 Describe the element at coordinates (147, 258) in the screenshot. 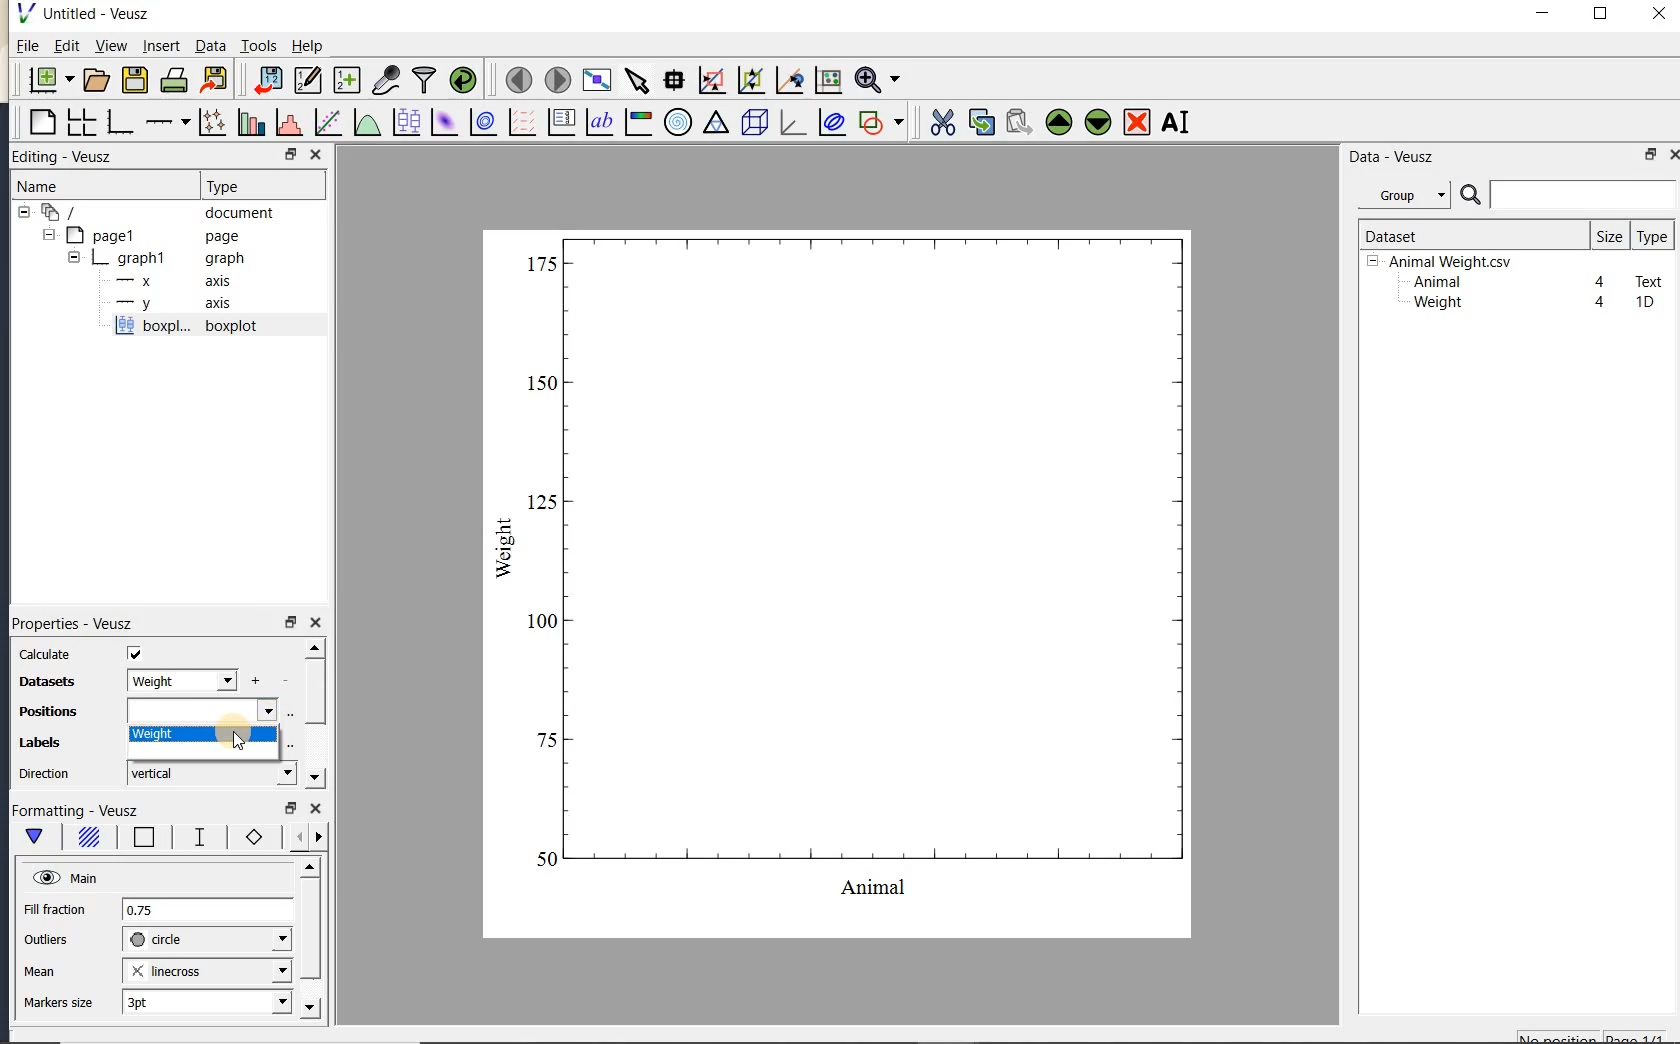

I see `graph1` at that location.